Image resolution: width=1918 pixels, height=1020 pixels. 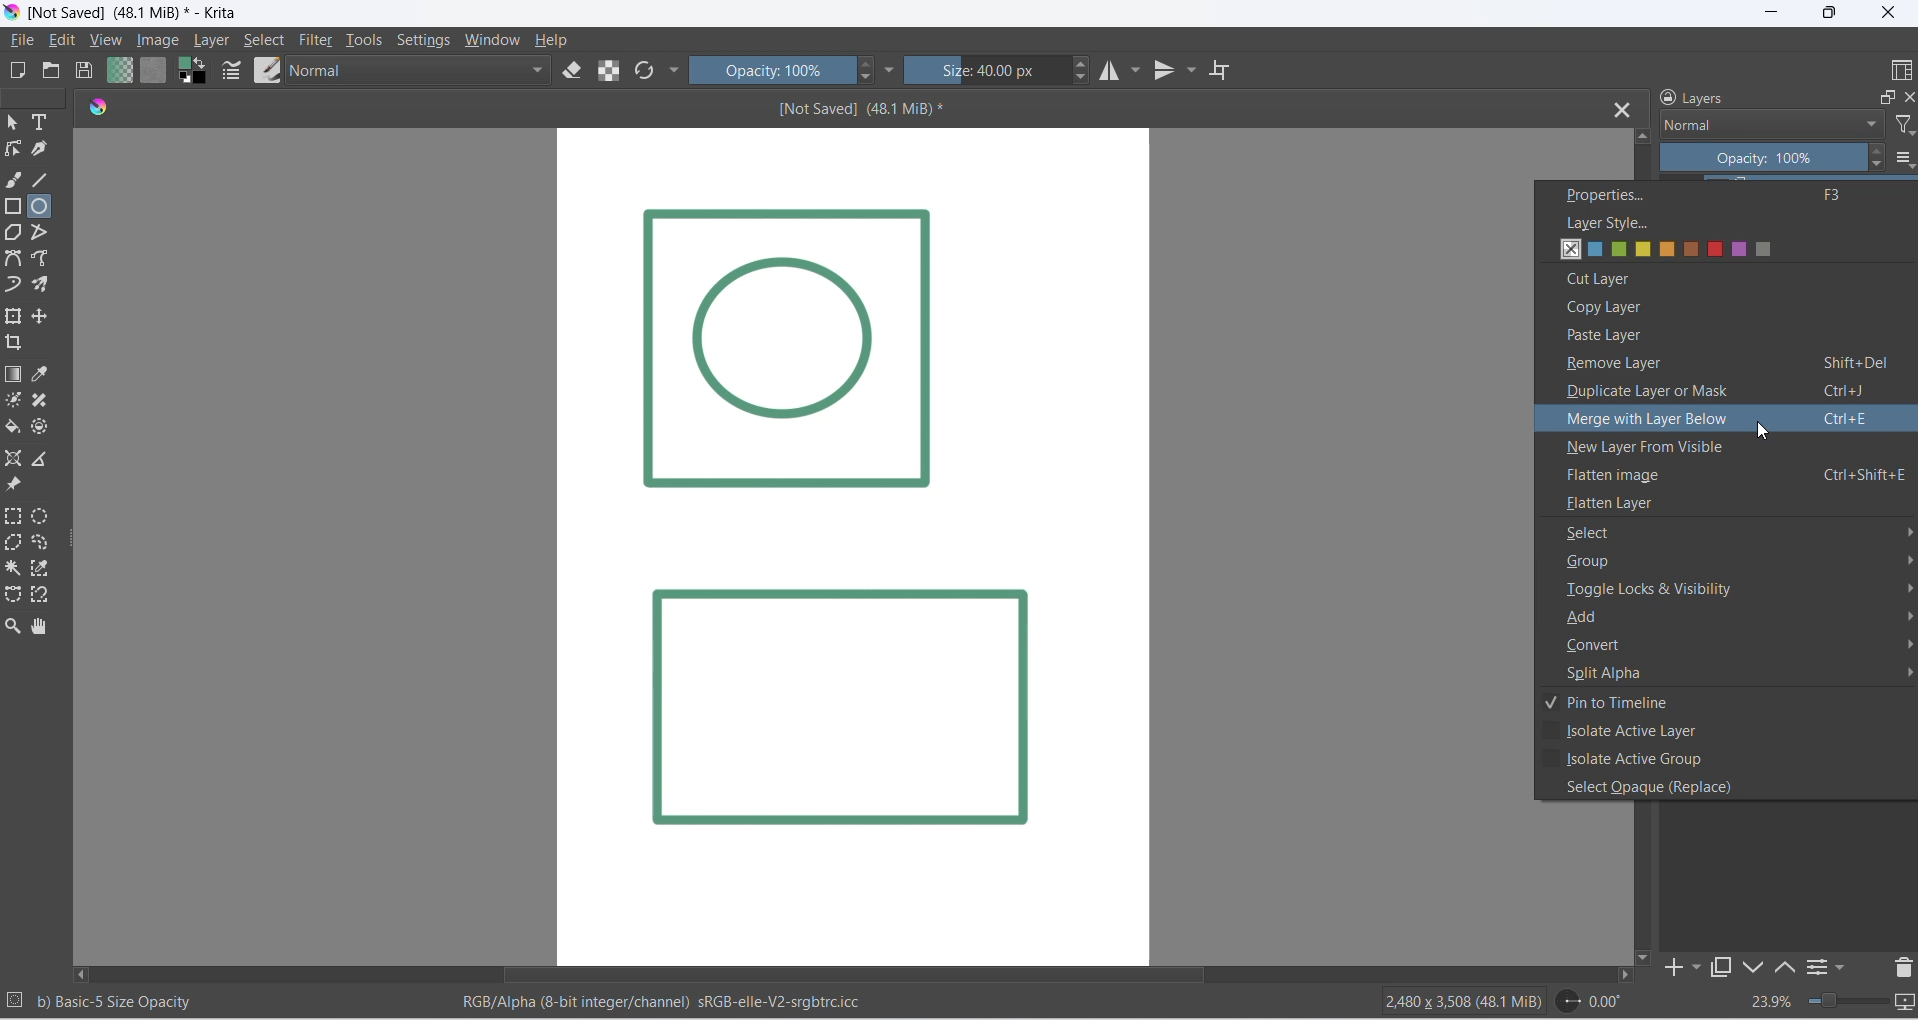 What do you see at coordinates (16, 429) in the screenshot?
I see `fill color` at bounding box center [16, 429].